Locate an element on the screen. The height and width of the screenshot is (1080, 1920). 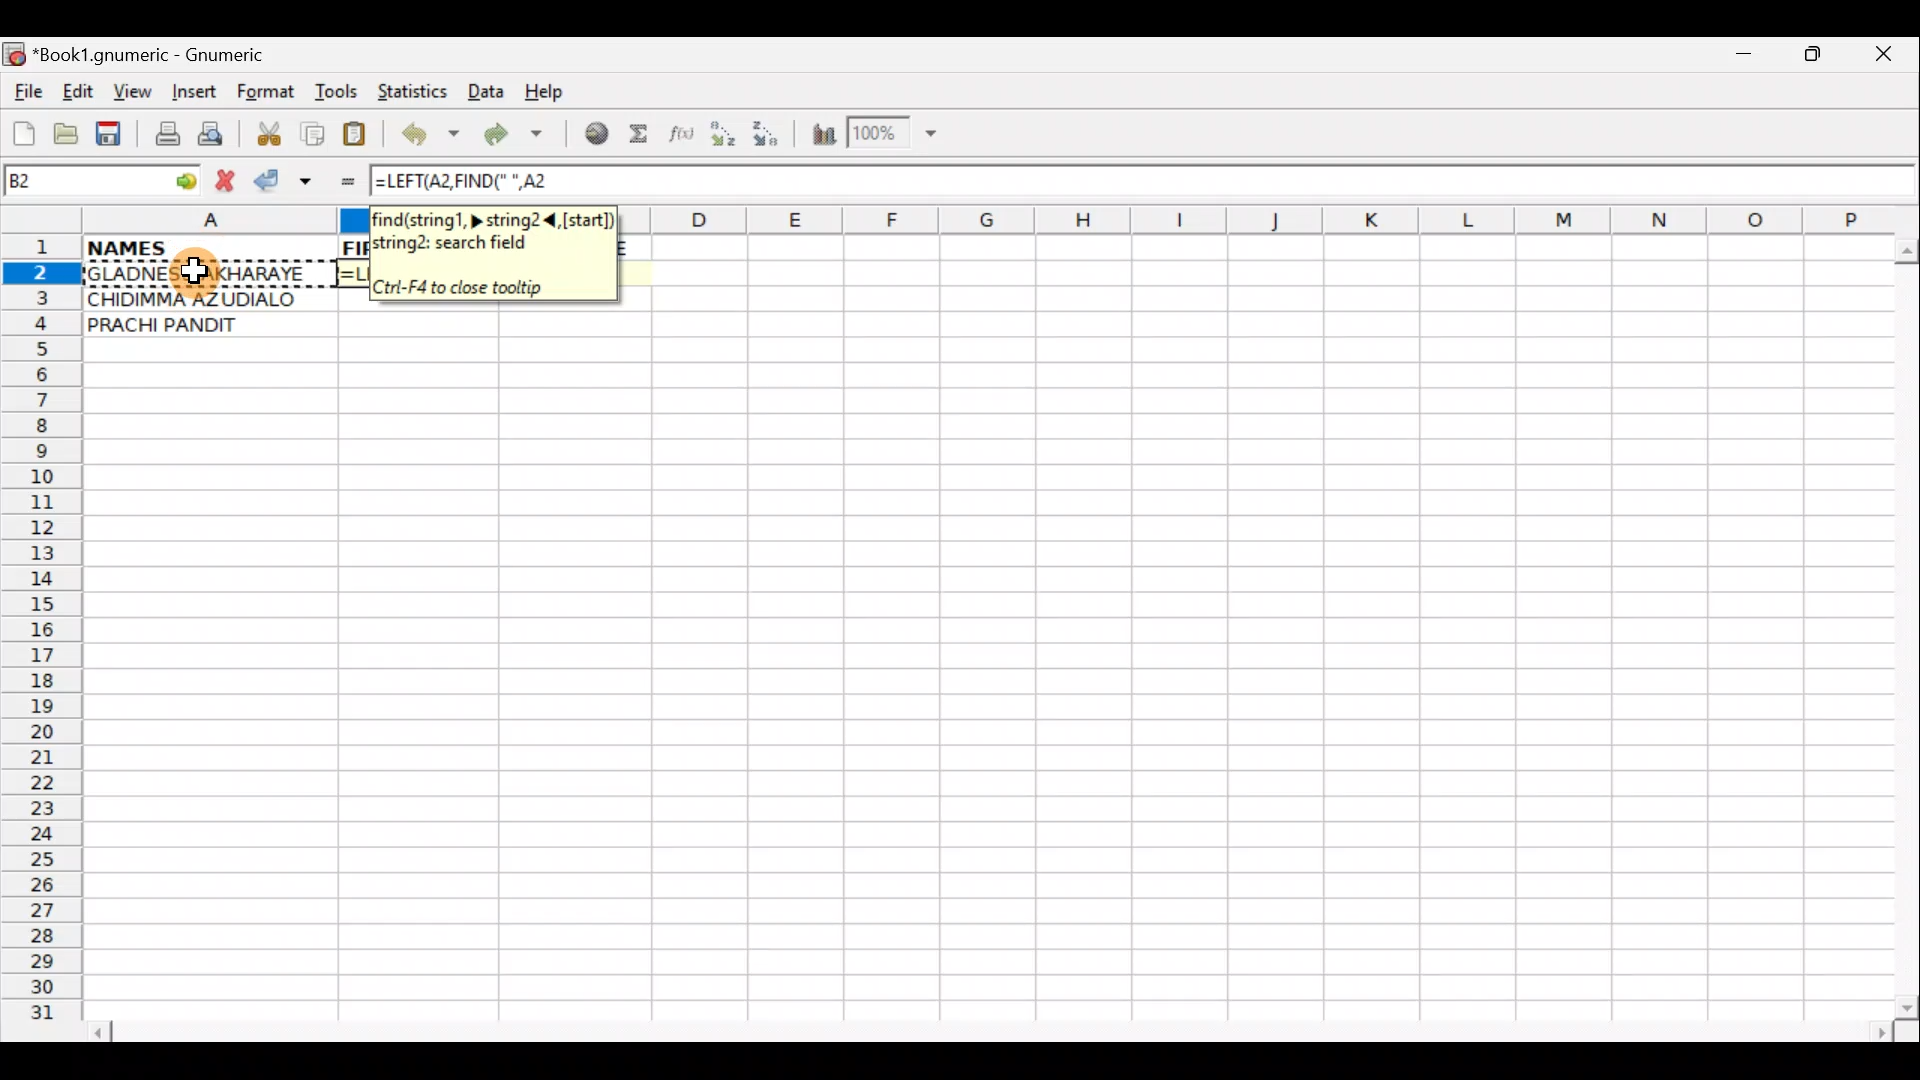
PRACHI PANDIT is located at coordinates (194, 326).